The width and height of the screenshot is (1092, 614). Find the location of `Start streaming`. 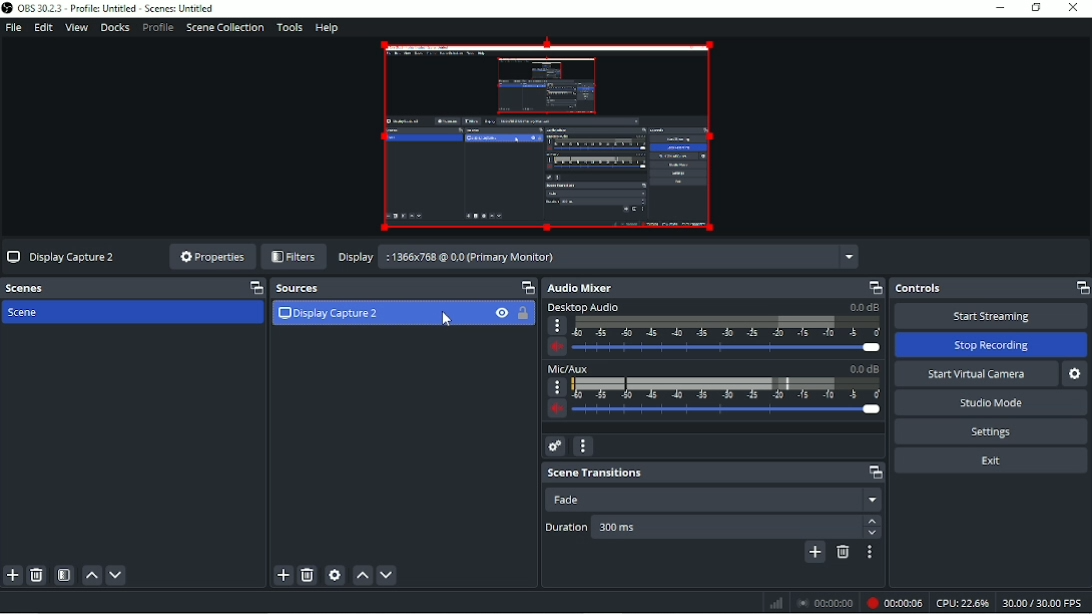

Start streaming is located at coordinates (990, 316).